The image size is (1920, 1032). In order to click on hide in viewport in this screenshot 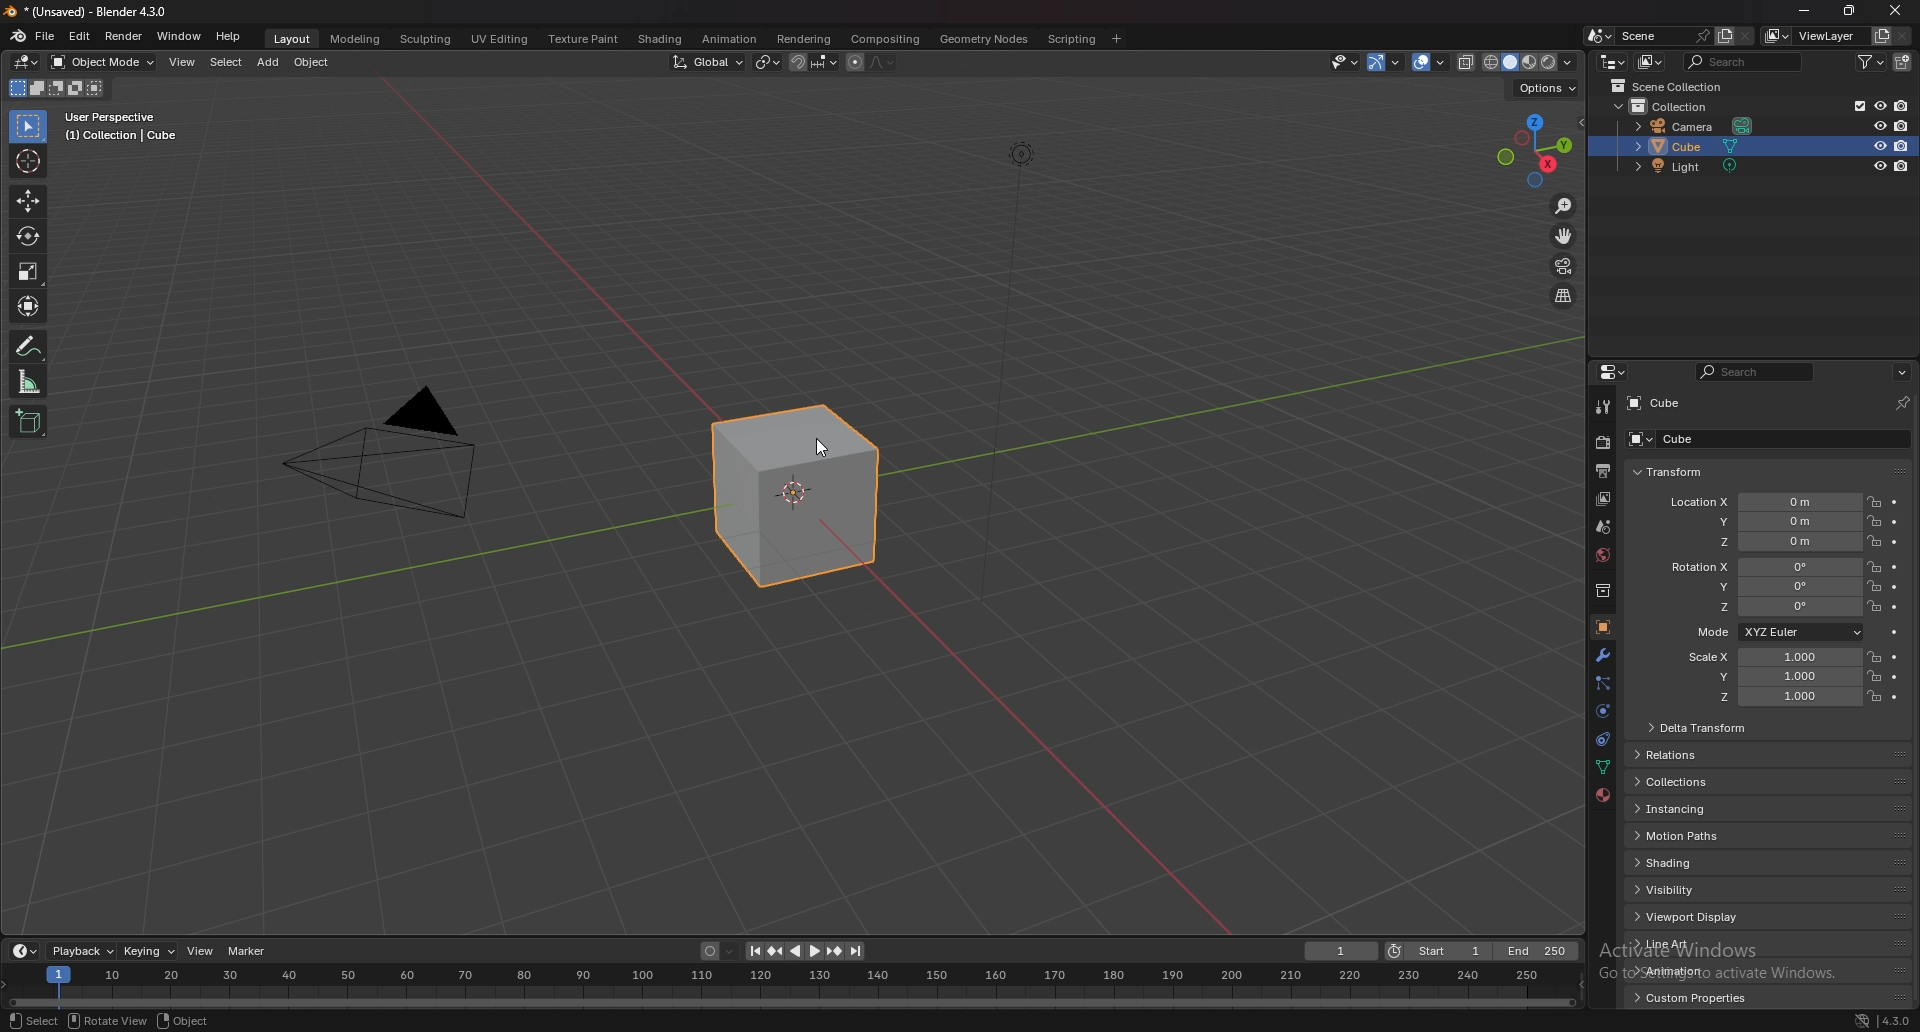, I will do `click(1879, 123)`.